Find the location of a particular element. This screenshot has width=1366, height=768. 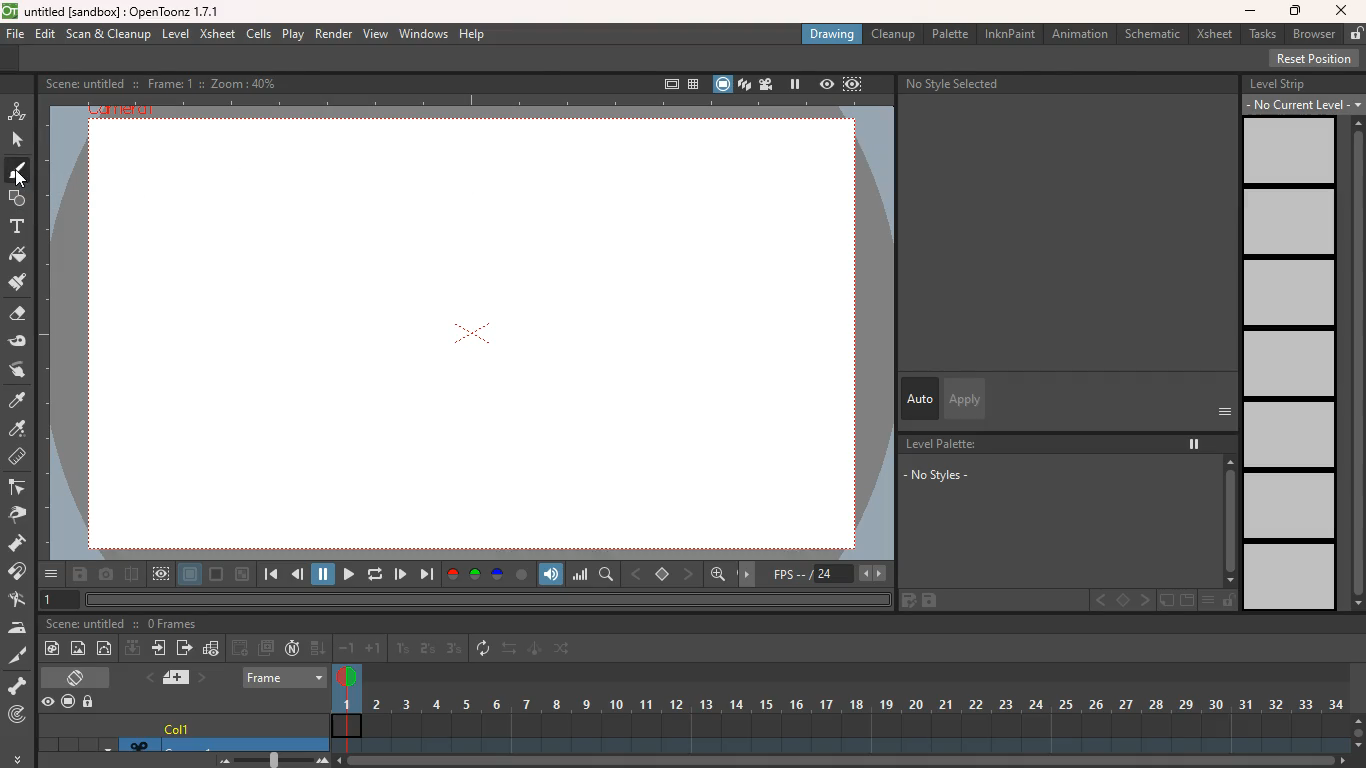

no current level is located at coordinates (1295, 104).